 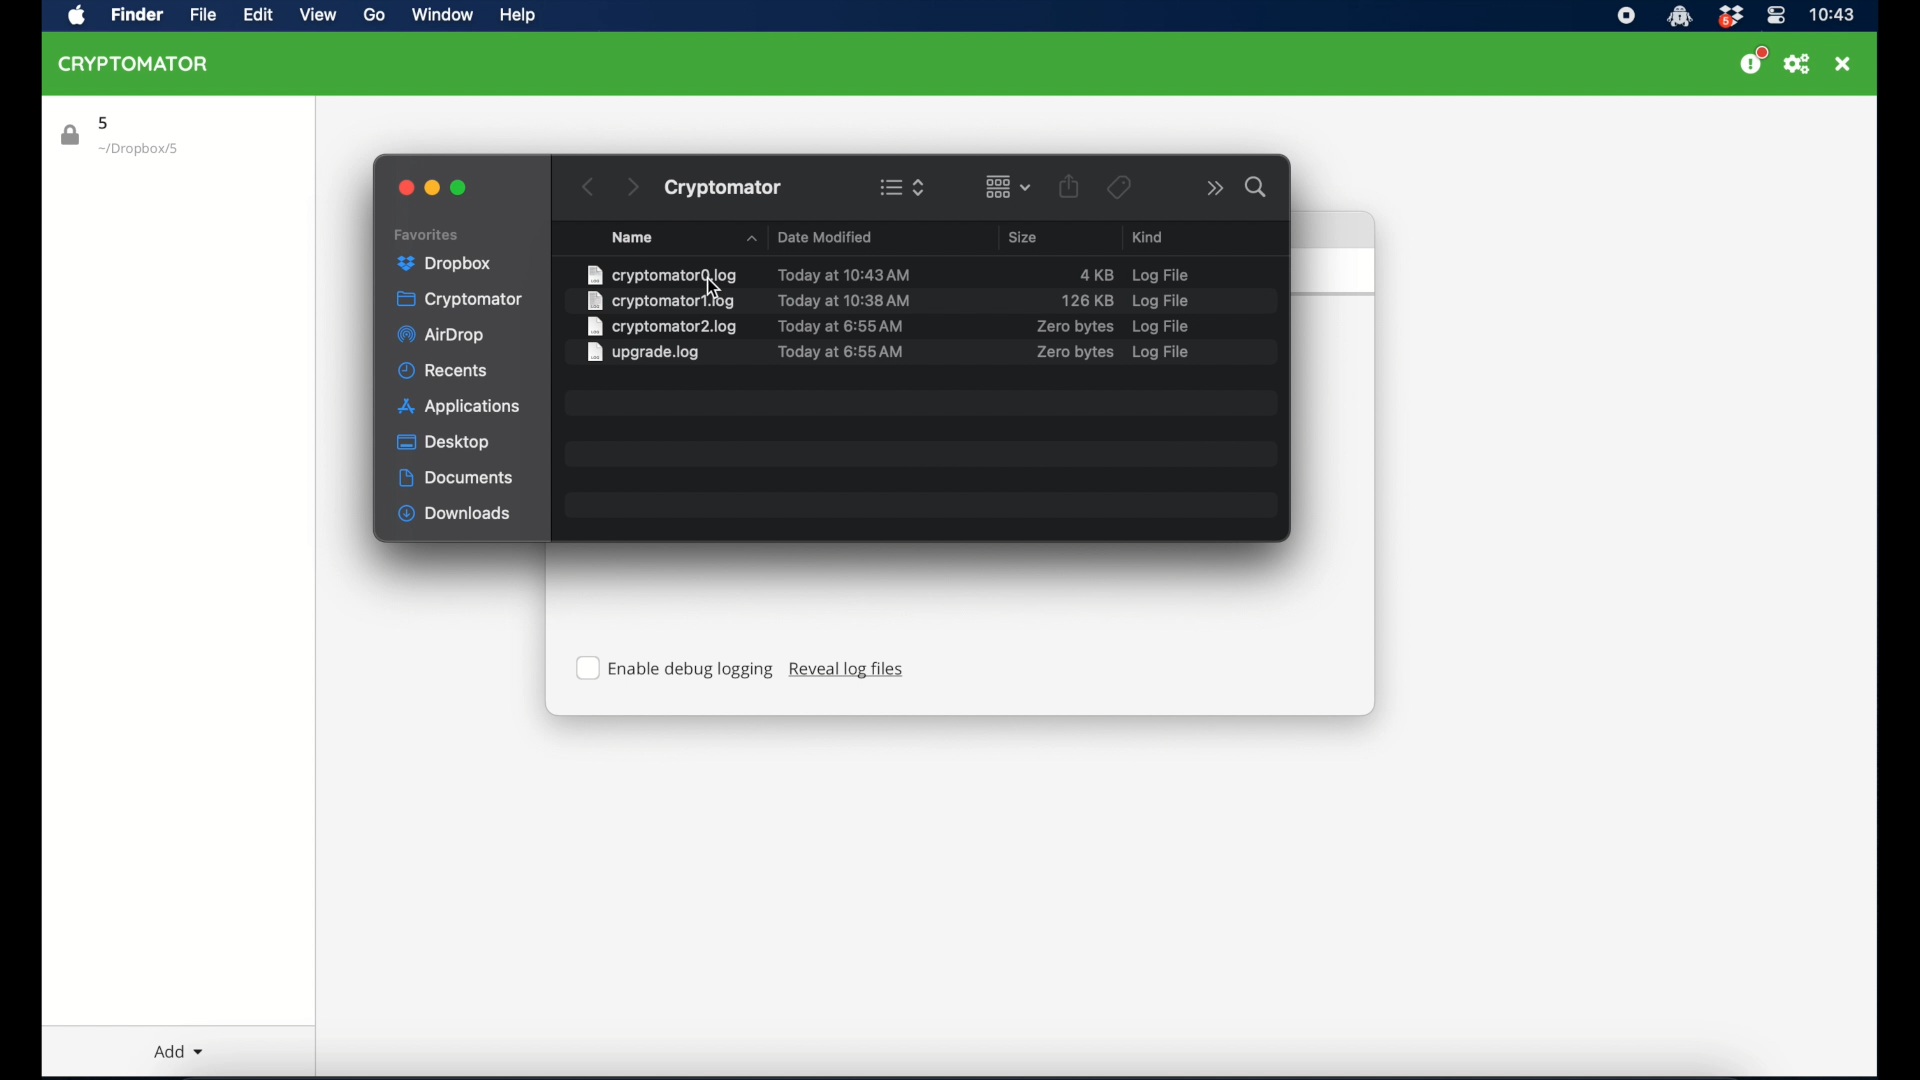 What do you see at coordinates (1833, 14) in the screenshot?
I see `time` at bounding box center [1833, 14].